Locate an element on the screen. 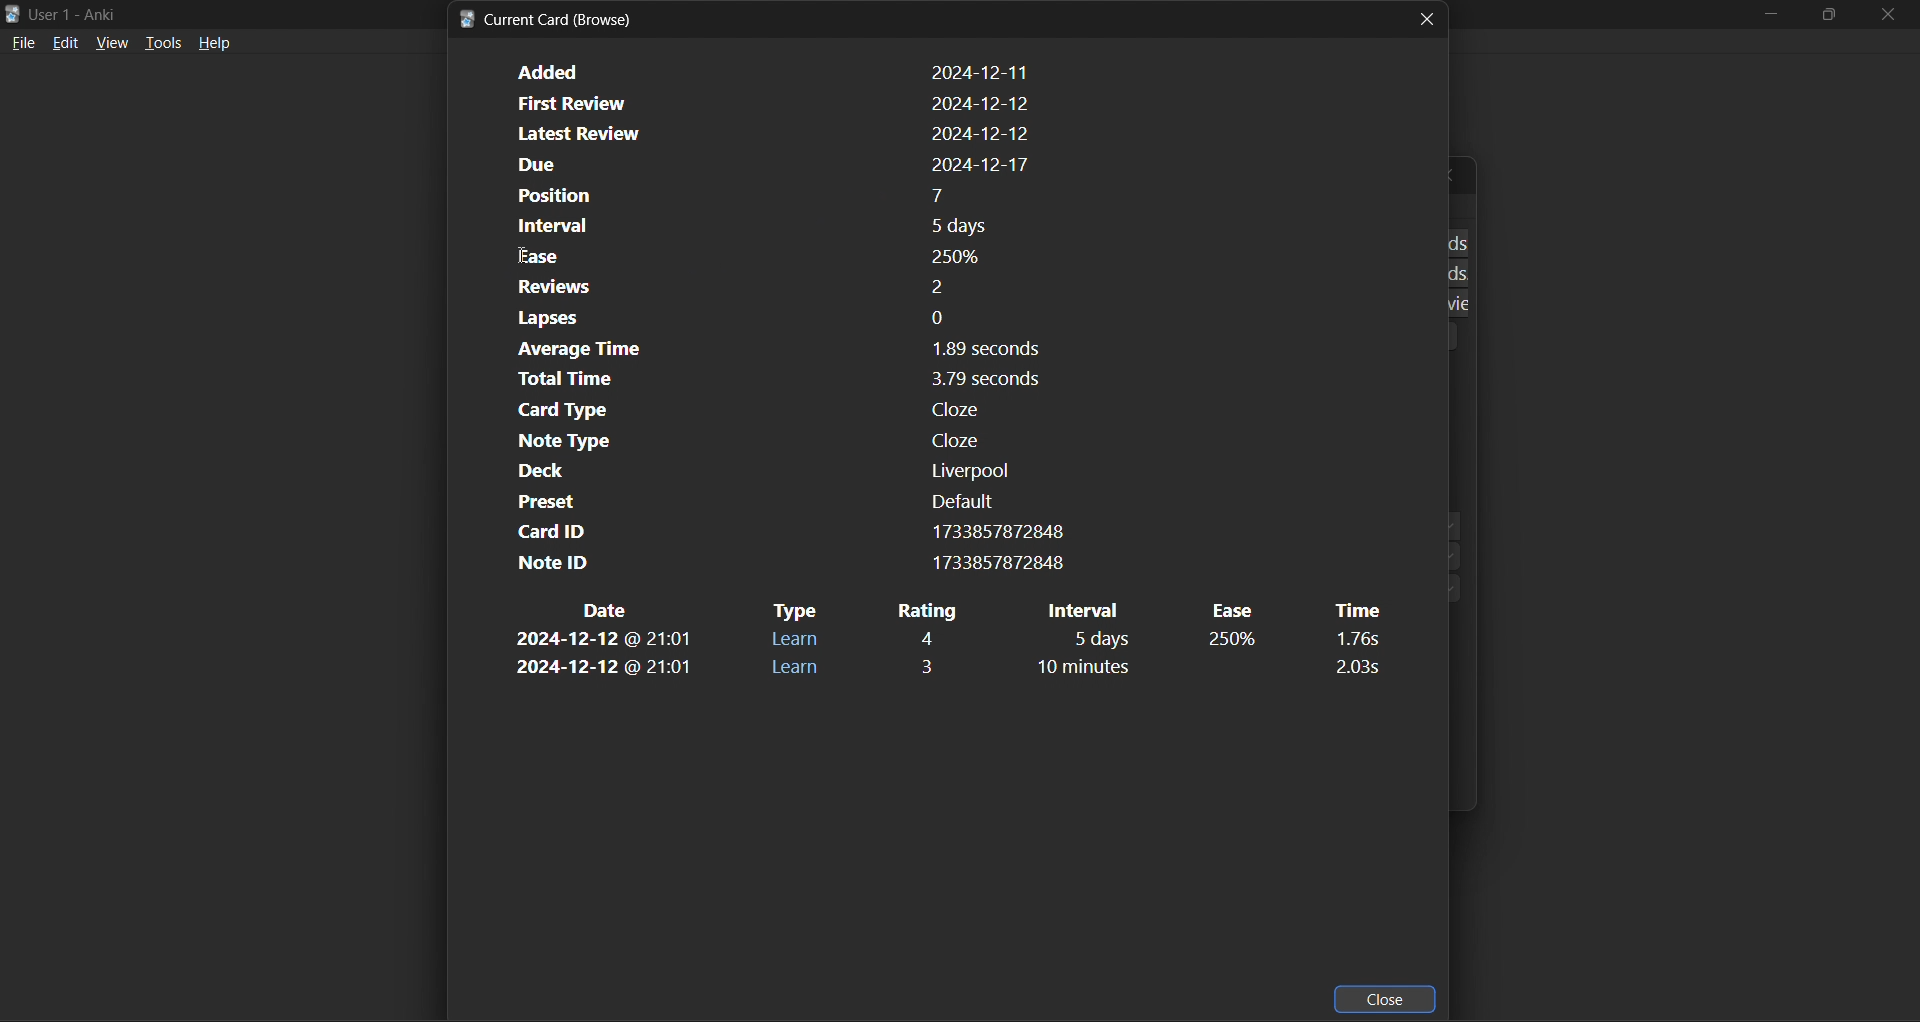 Image resolution: width=1920 pixels, height=1022 pixels. time is located at coordinates (1354, 666).